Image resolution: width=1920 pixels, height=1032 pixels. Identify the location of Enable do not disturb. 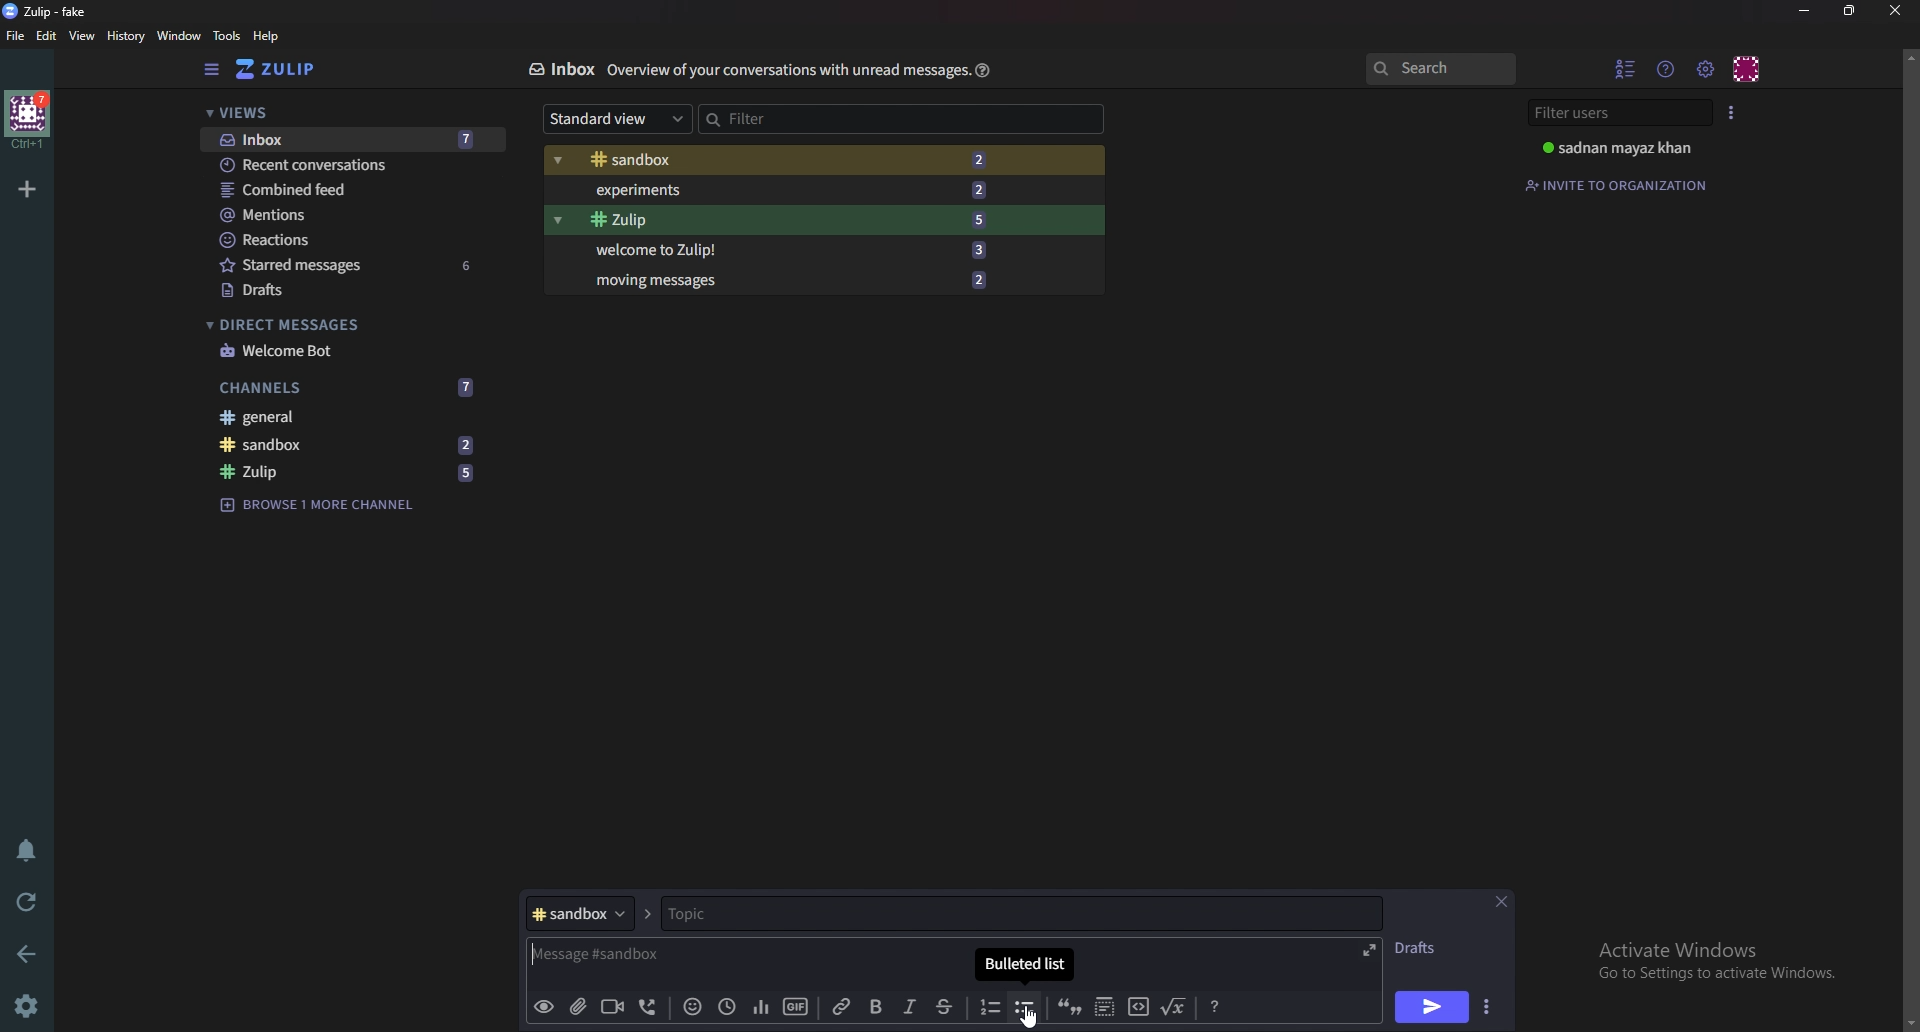
(30, 847).